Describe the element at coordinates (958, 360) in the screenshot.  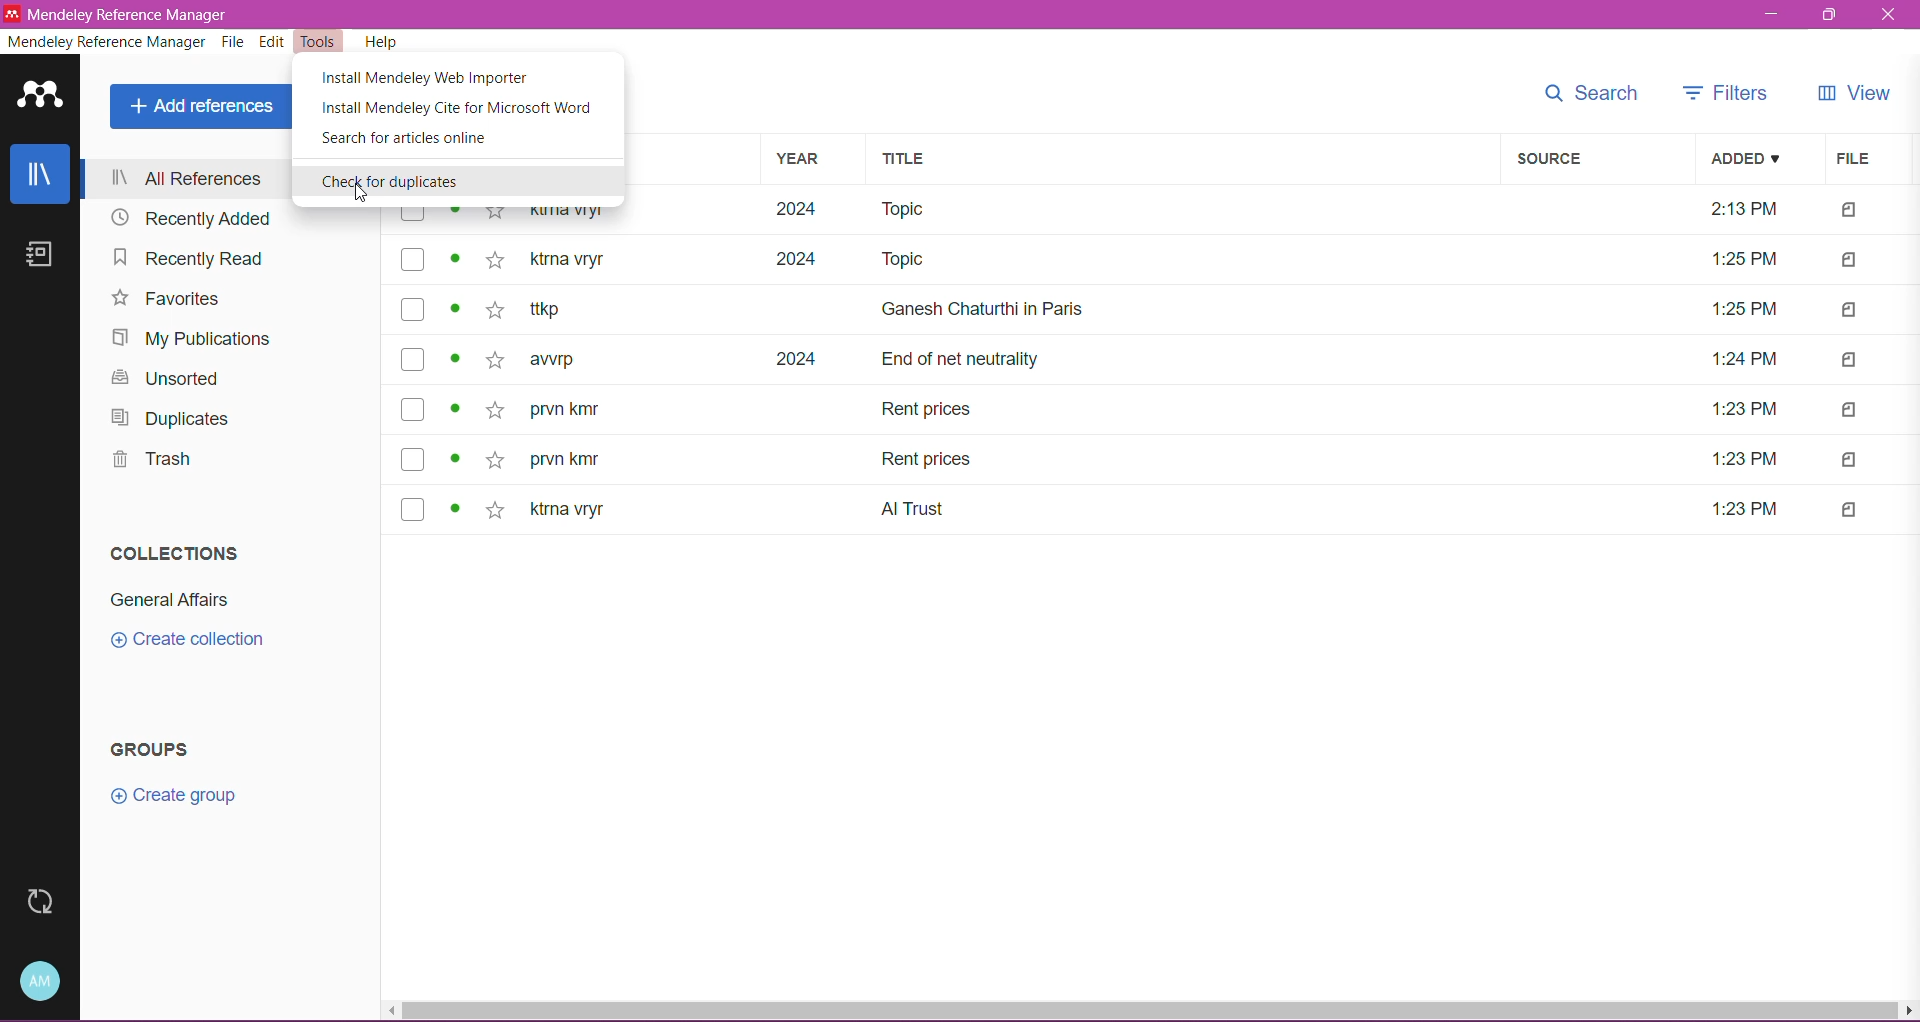
I see `Title` at that location.